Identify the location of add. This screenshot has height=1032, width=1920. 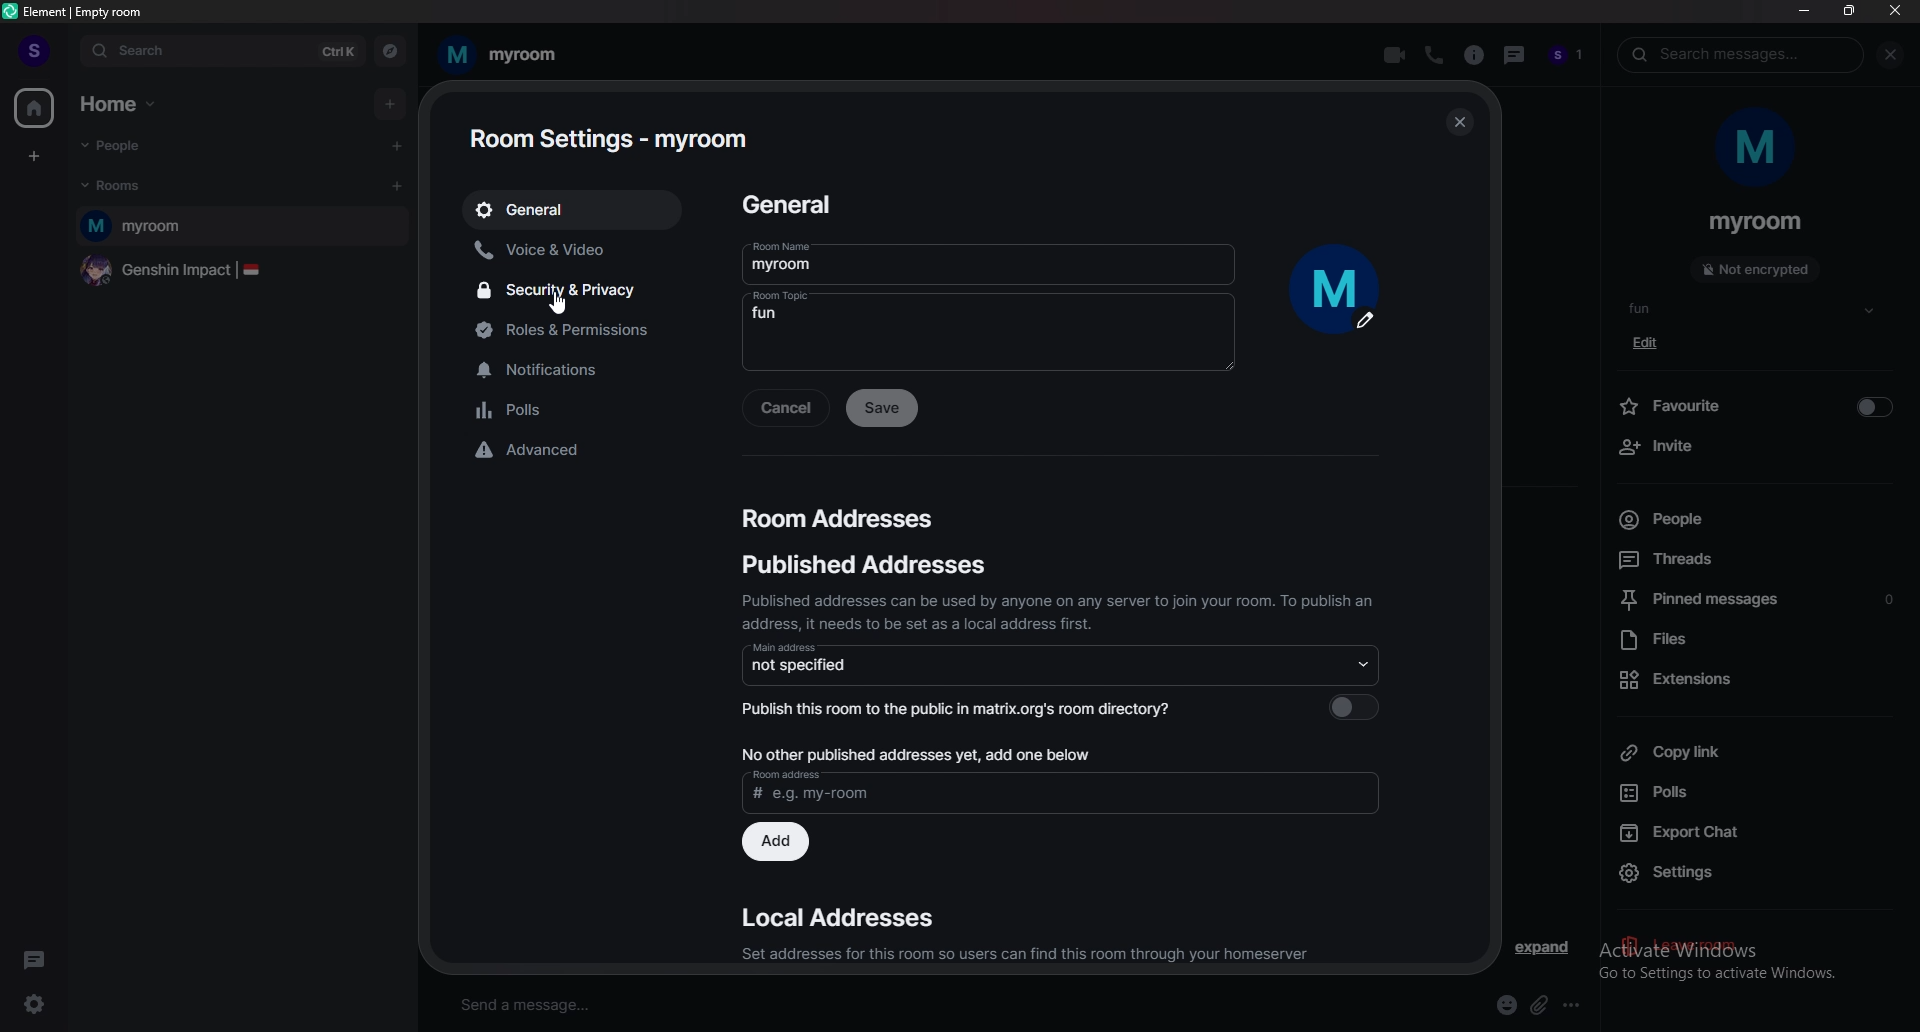
(776, 843).